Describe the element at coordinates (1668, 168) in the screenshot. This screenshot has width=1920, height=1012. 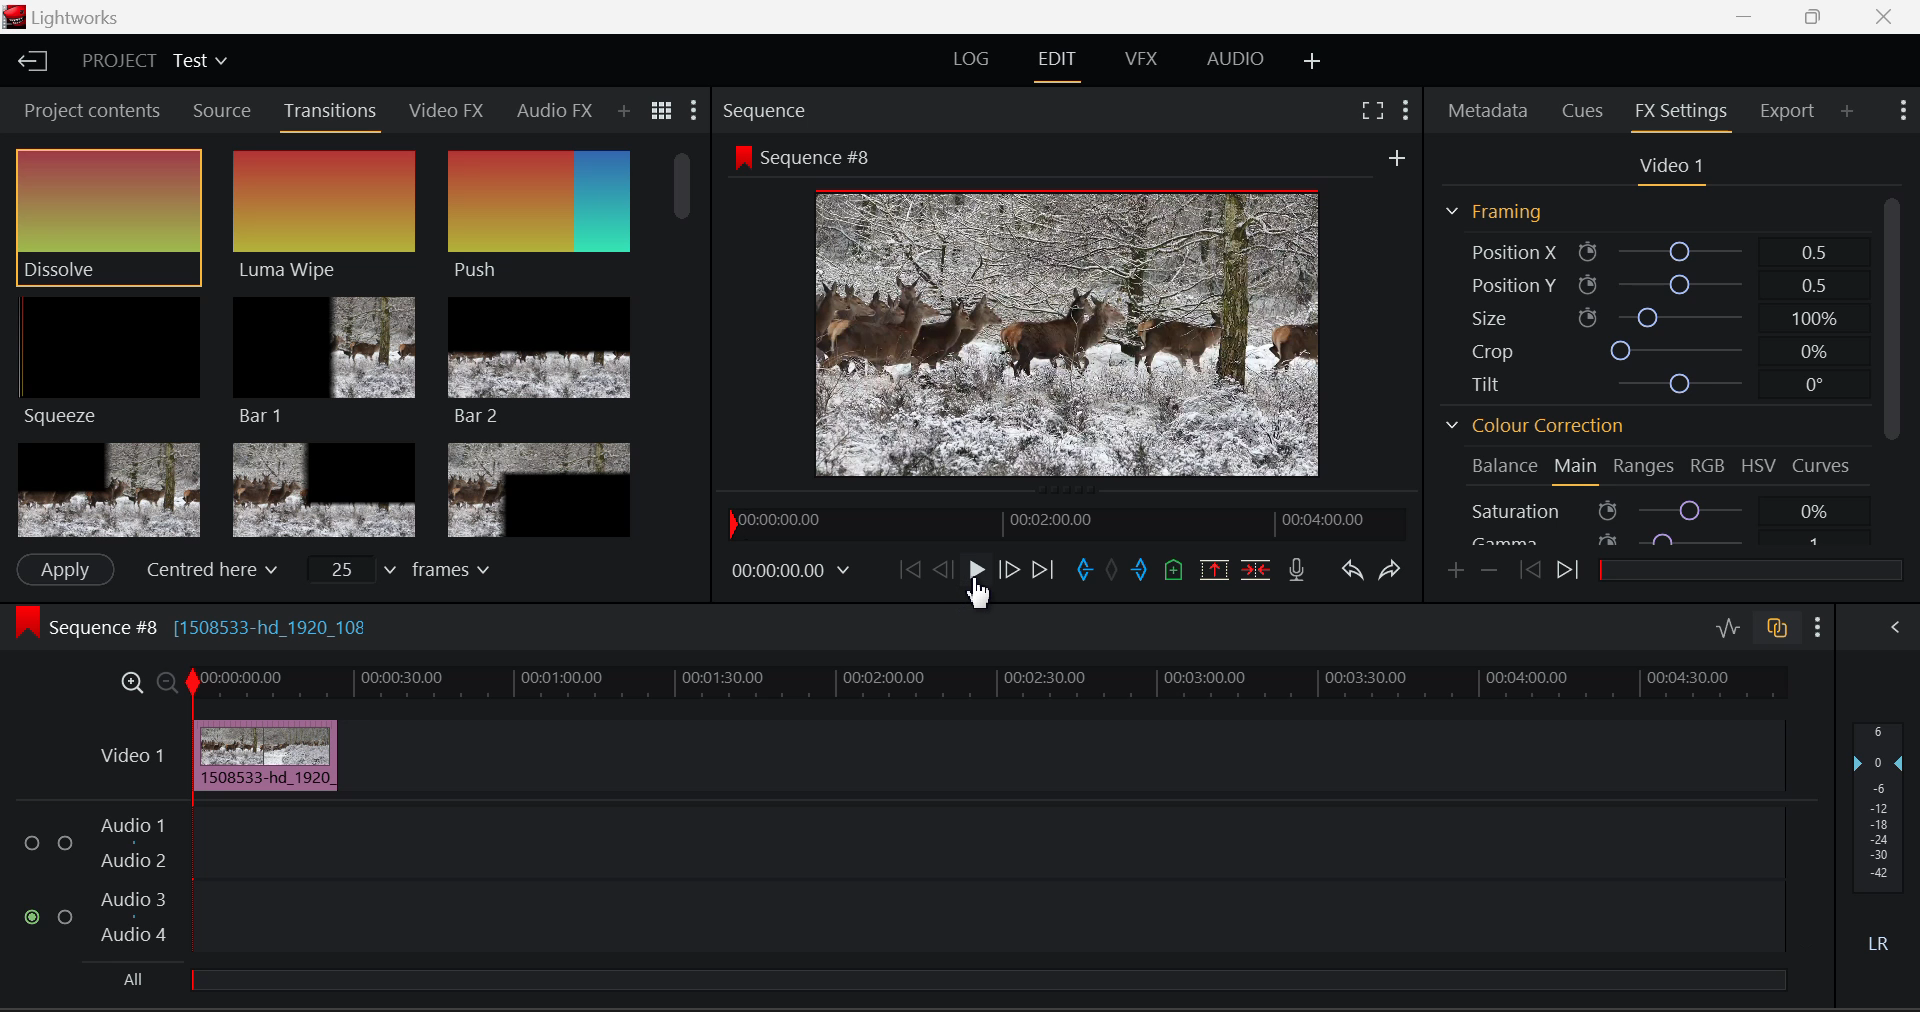
I see `Video 1 Settings` at that location.